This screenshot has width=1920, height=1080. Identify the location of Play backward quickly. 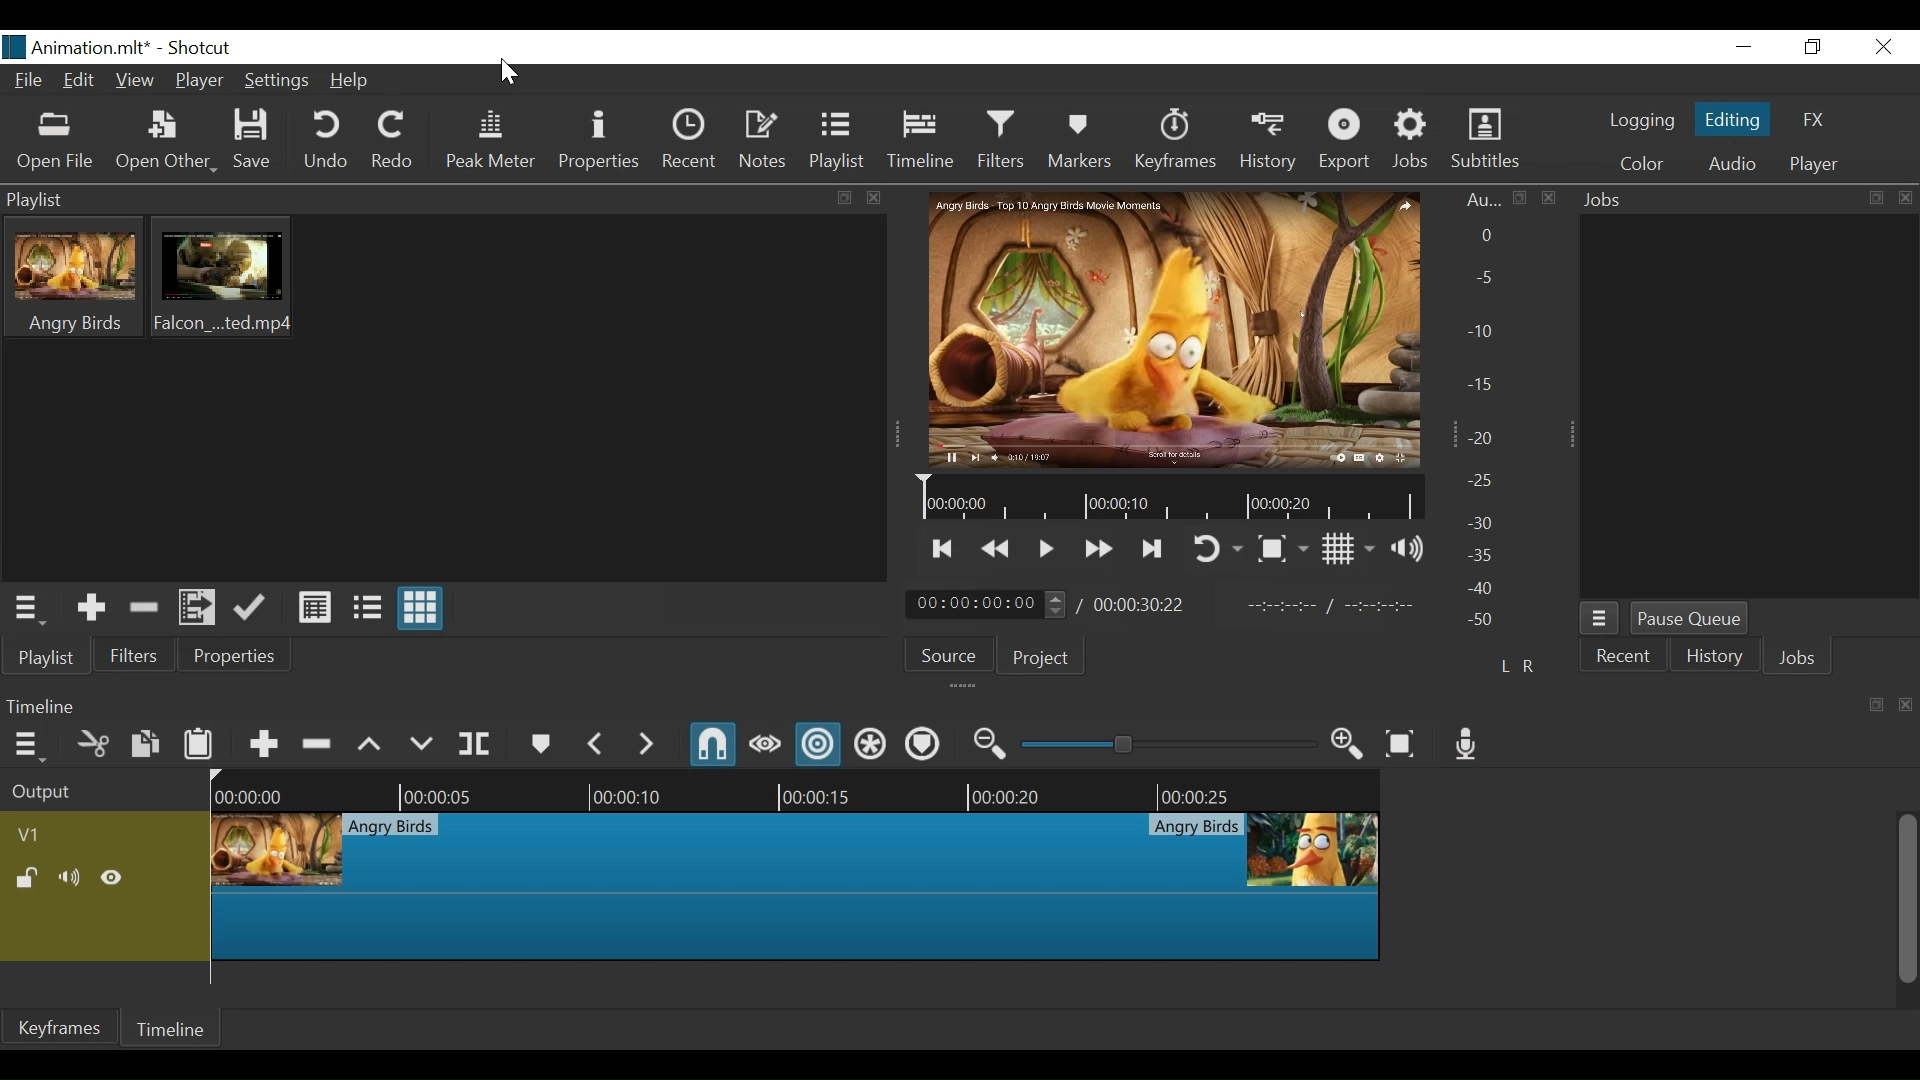
(994, 550).